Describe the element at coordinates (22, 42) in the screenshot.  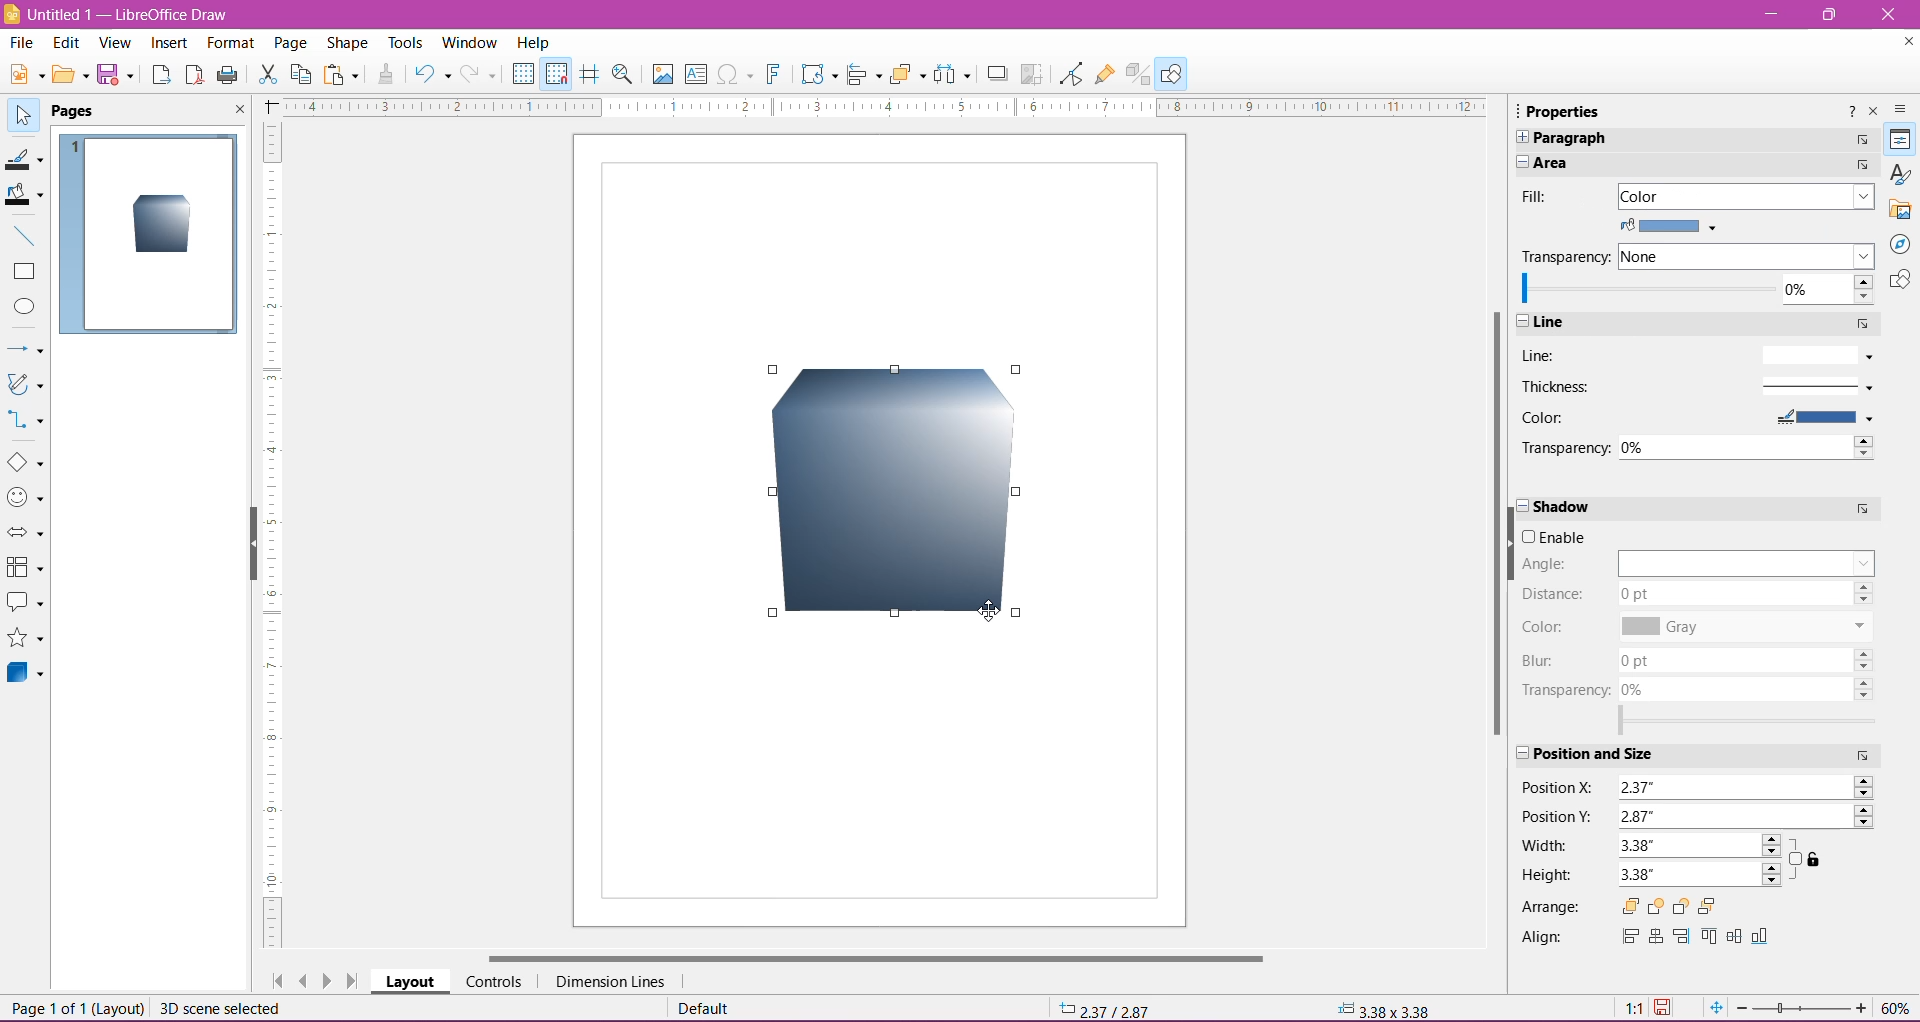
I see `File` at that location.